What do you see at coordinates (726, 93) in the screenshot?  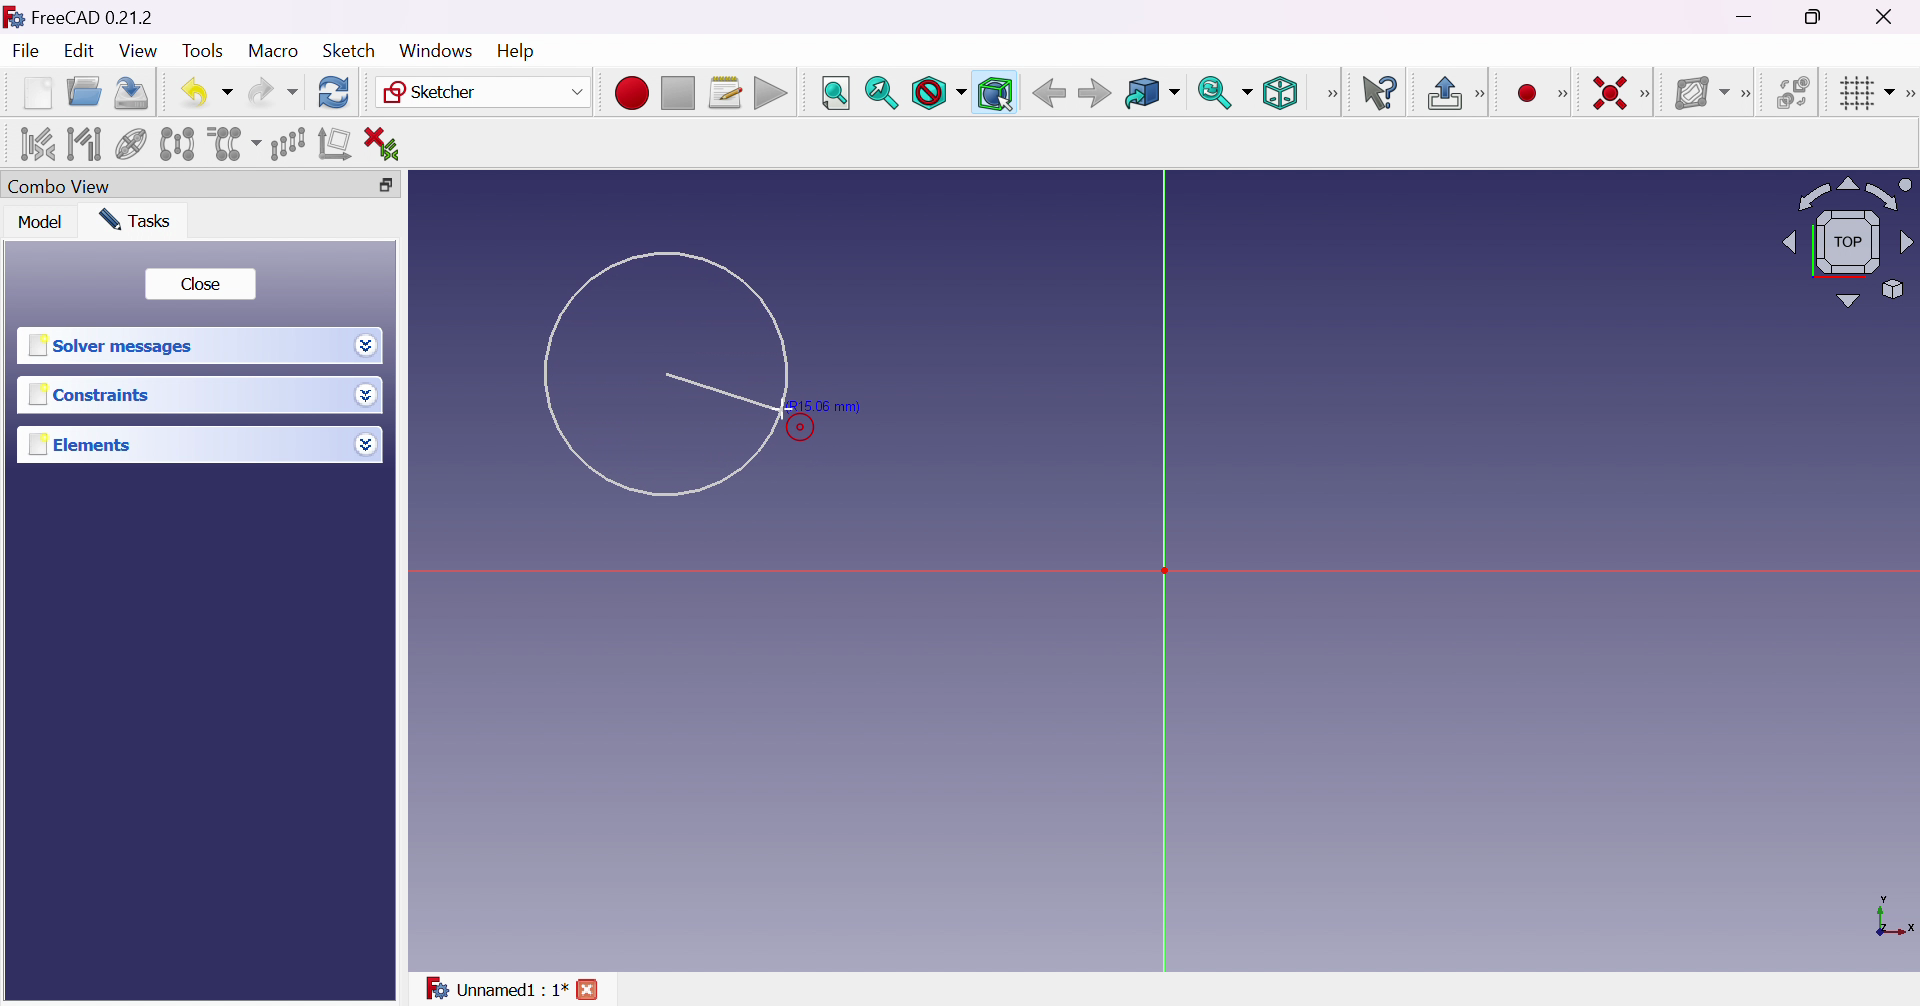 I see `Macros` at bounding box center [726, 93].